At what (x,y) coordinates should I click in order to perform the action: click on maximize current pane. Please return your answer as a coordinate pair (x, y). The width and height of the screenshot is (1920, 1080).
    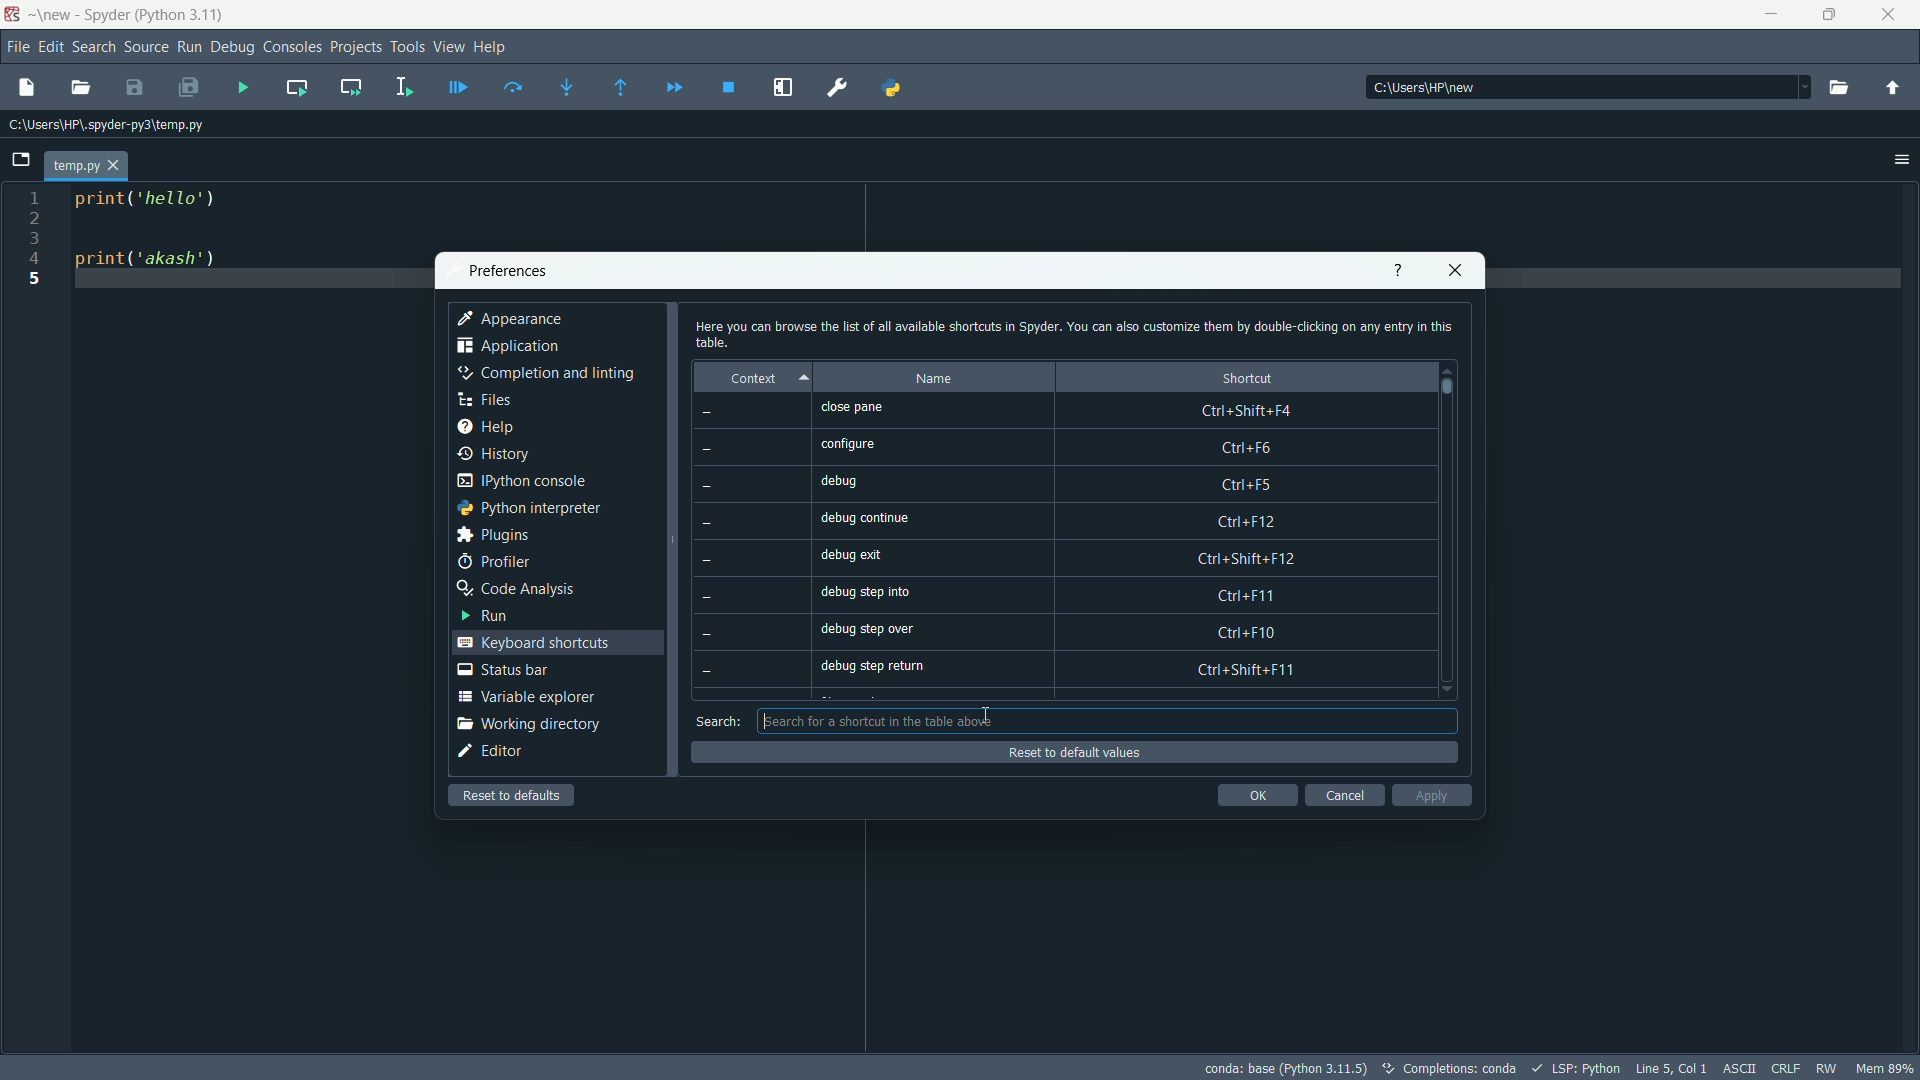
    Looking at the image, I should click on (788, 88).